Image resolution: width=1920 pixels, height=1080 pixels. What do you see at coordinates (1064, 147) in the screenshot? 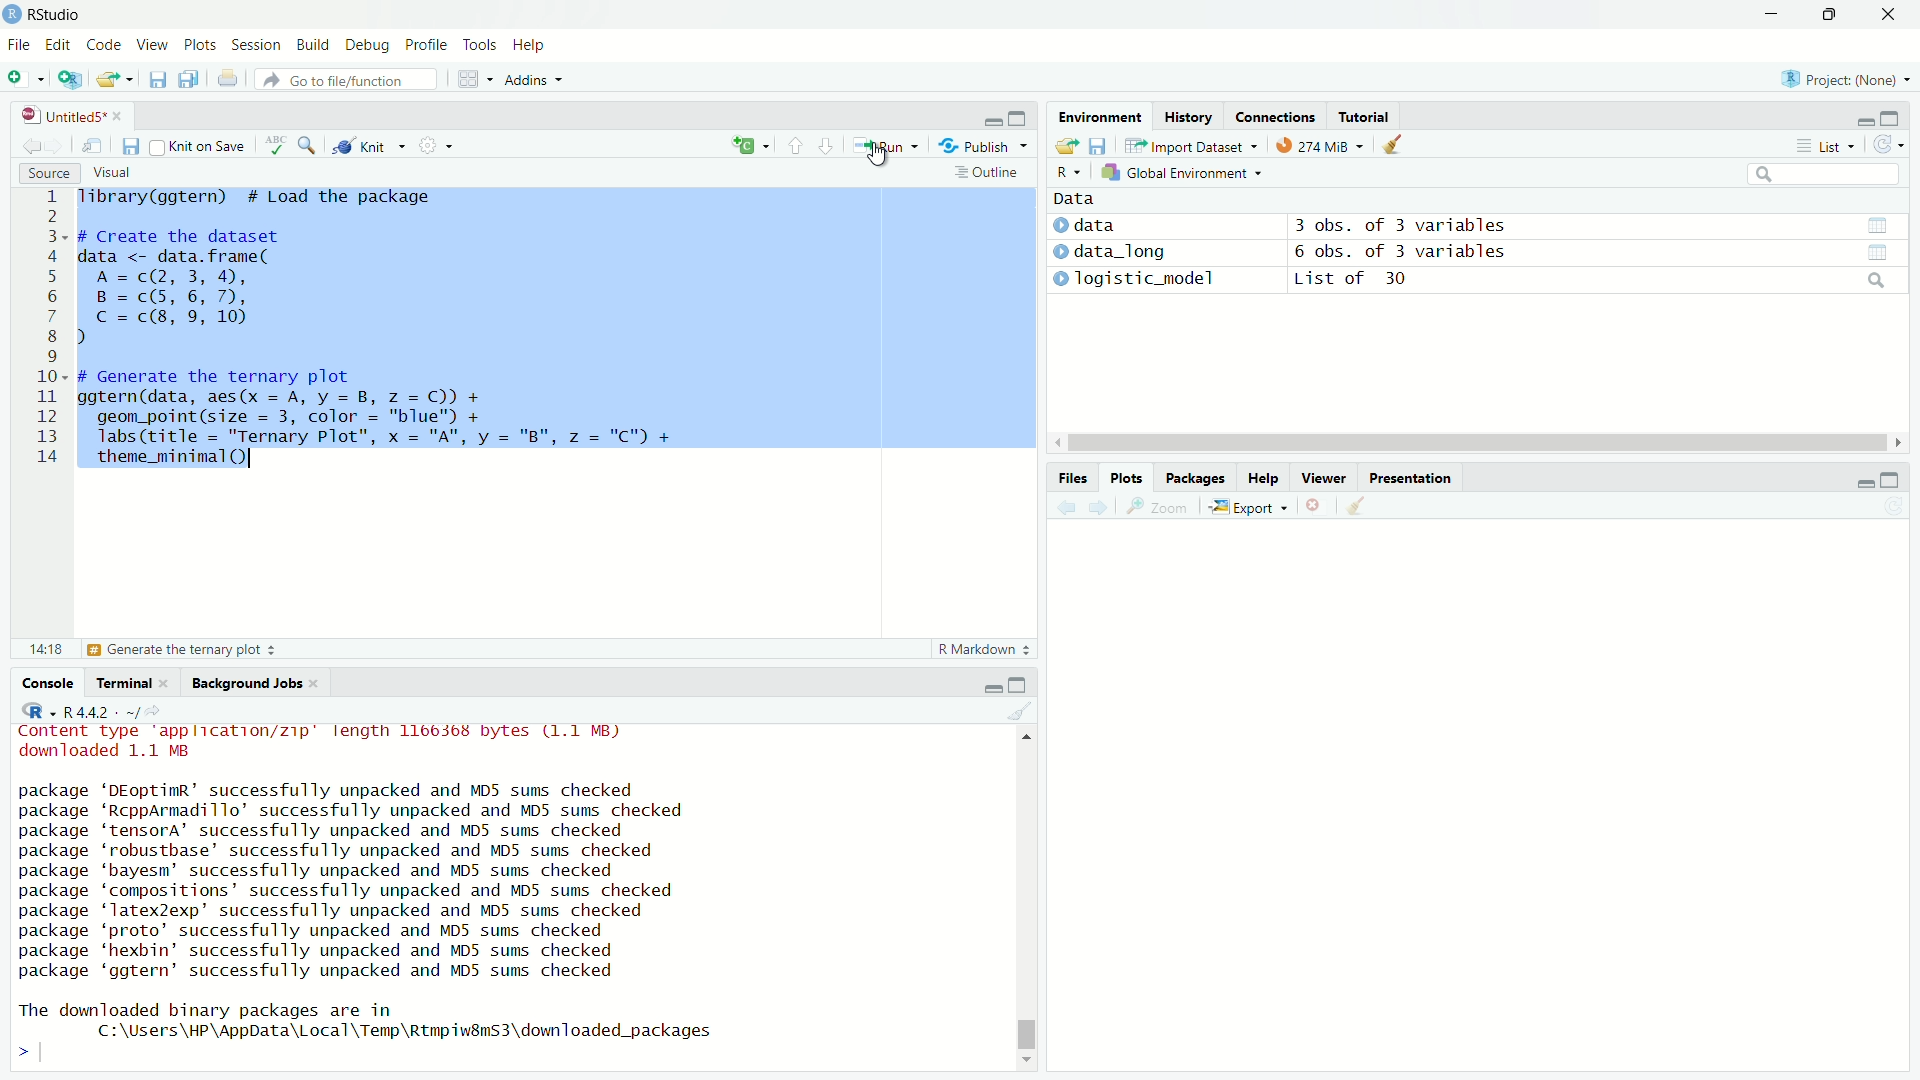
I see `export` at bounding box center [1064, 147].